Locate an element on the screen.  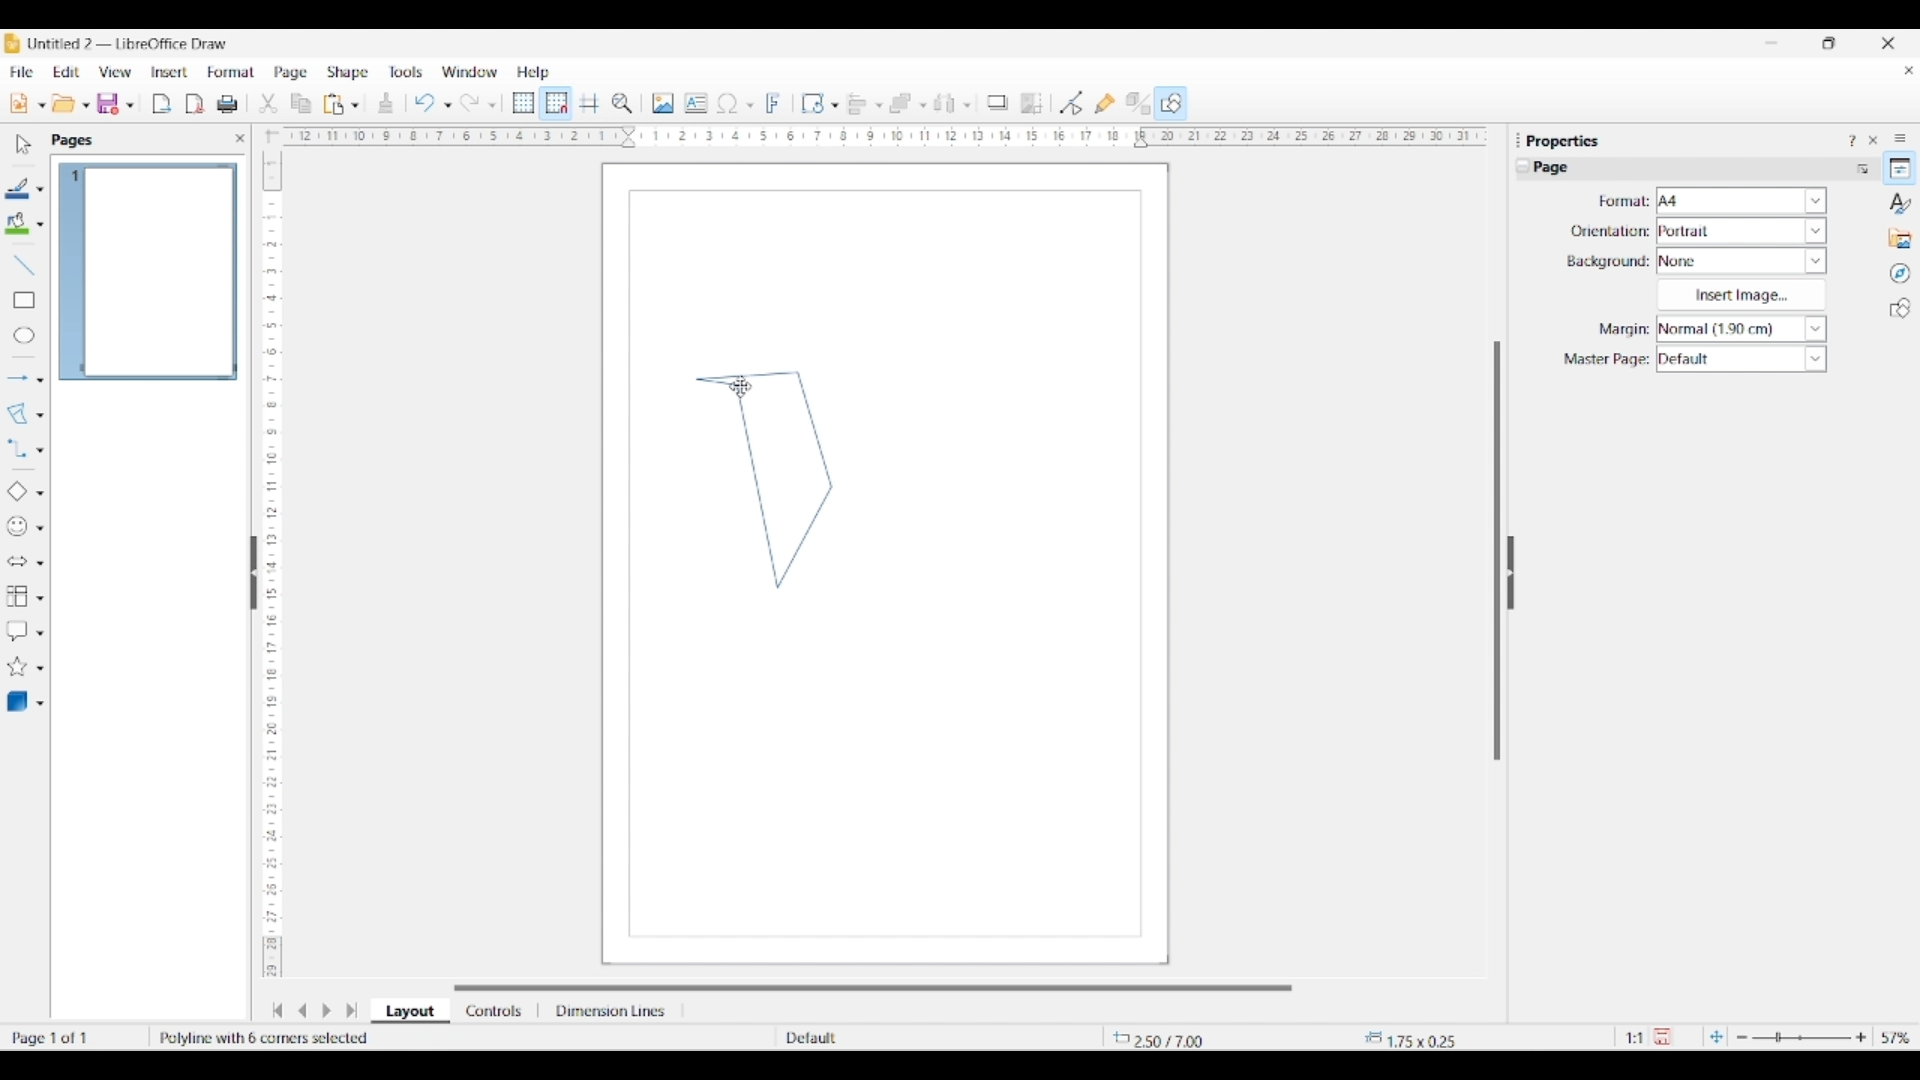
Current page is located at coordinates (147, 272).